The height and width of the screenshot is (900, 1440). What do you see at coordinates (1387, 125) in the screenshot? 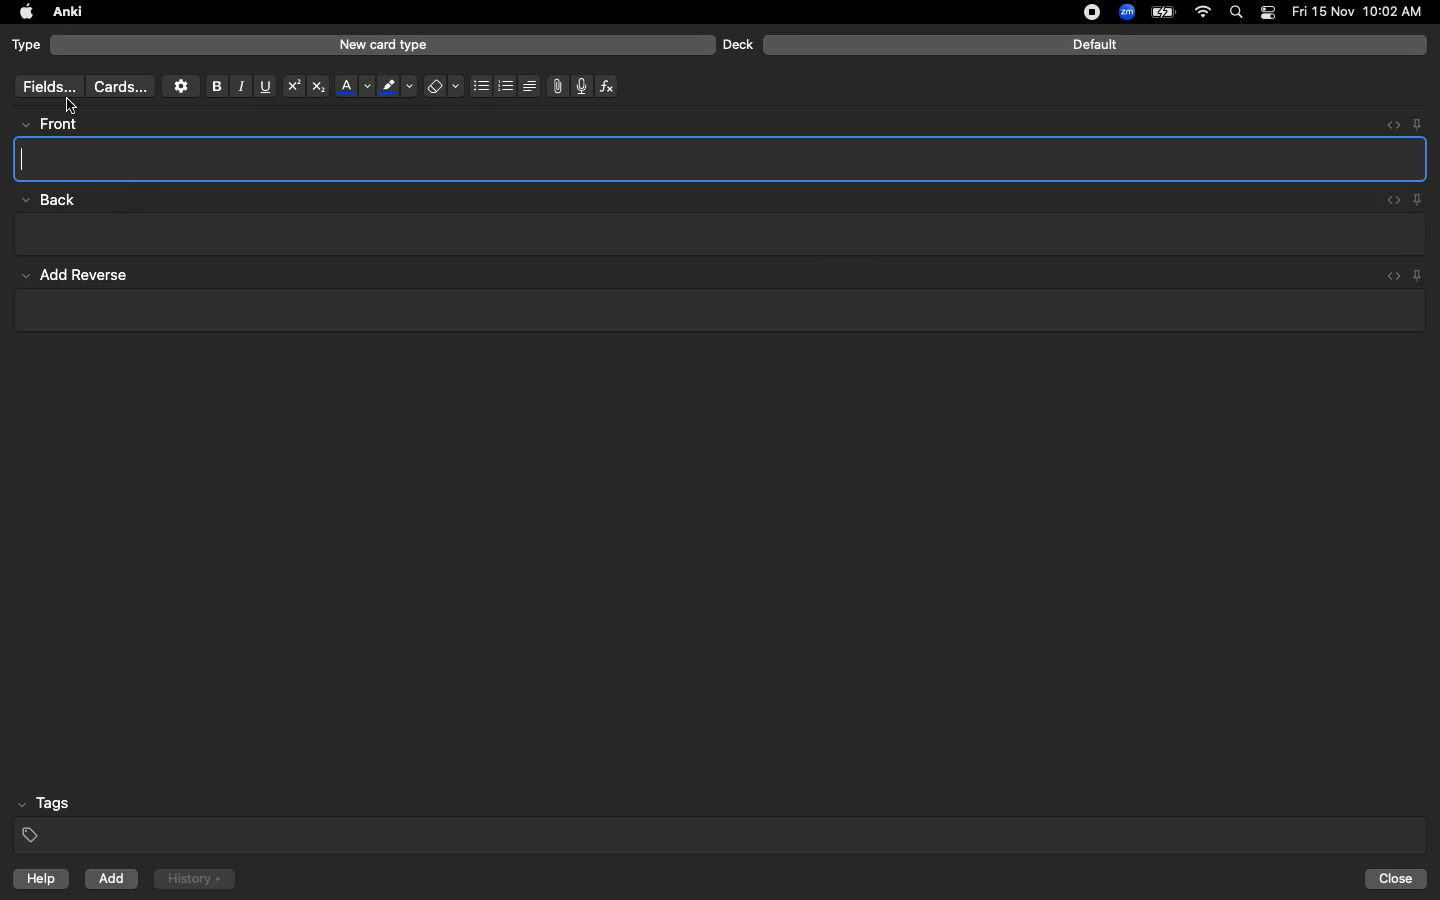
I see `Embed` at bounding box center [1387, 125].